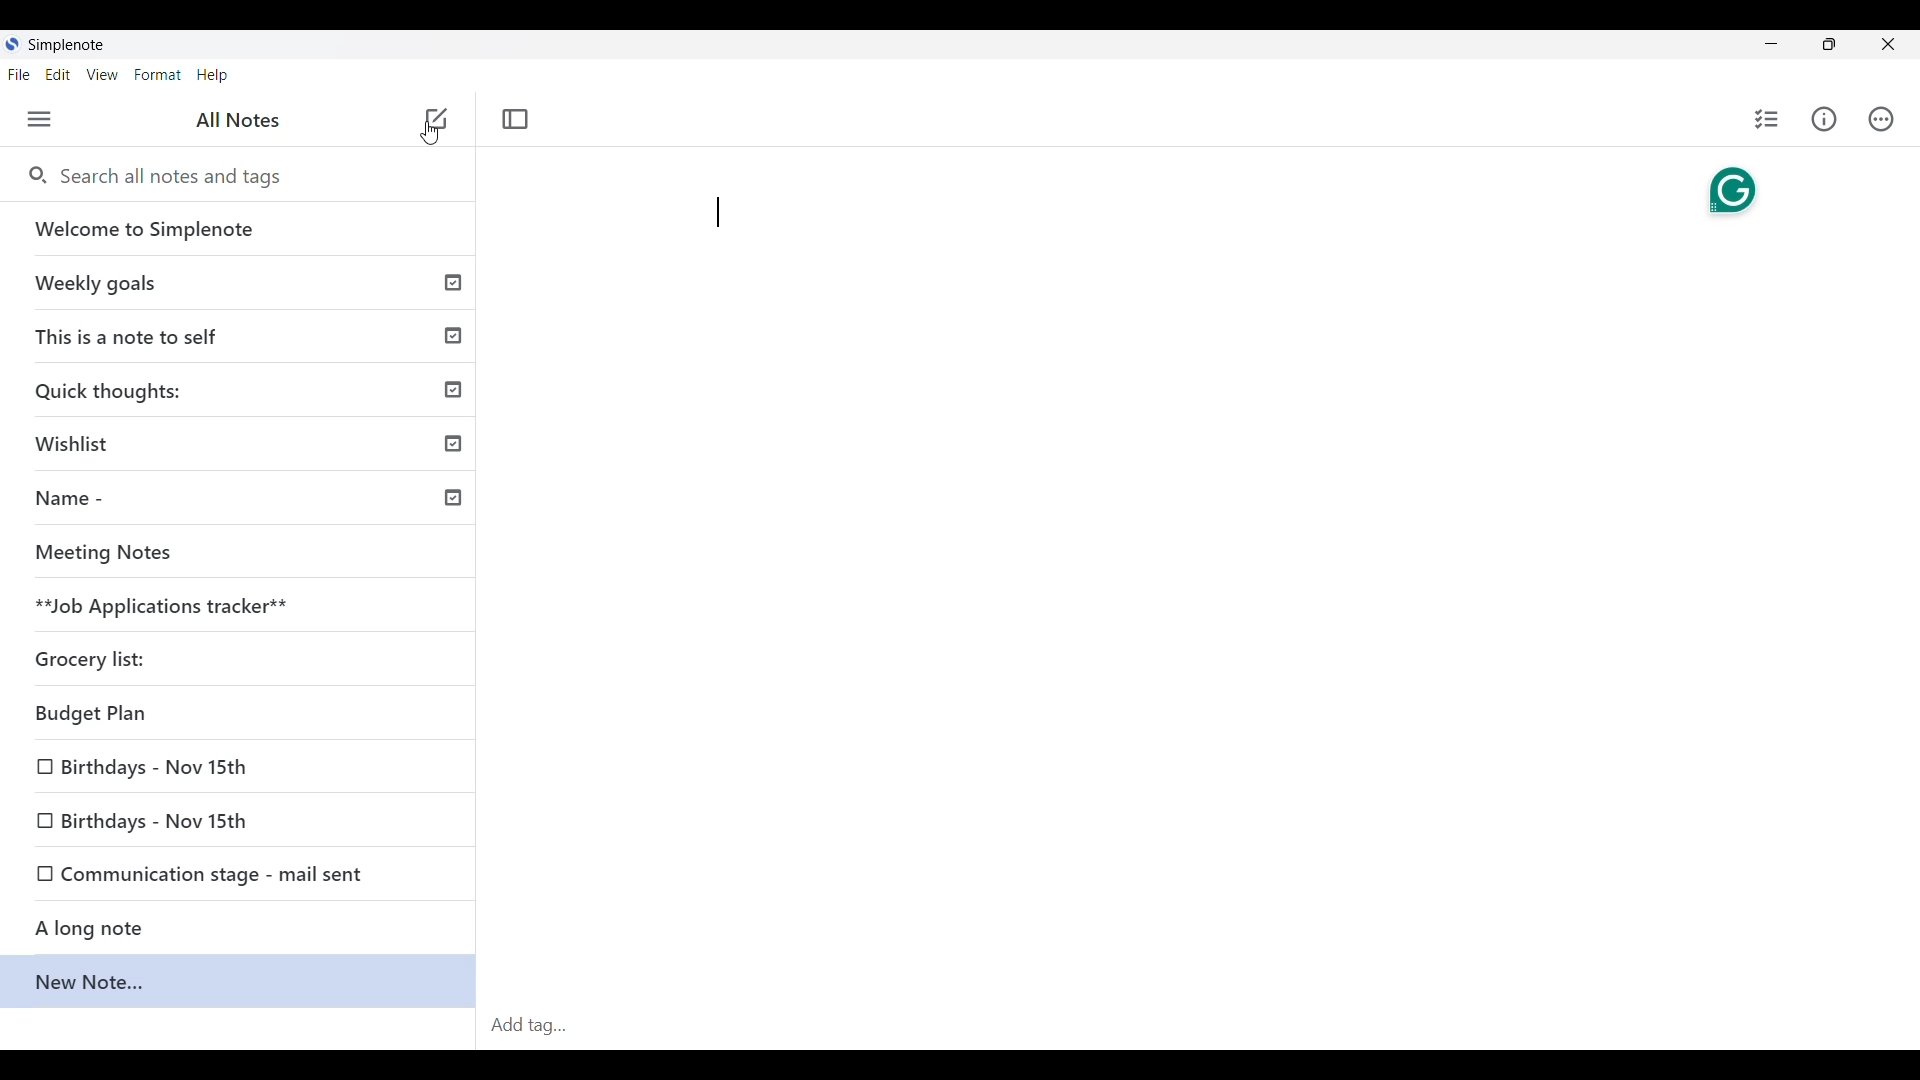  I want to click on View, so click(103, 75).